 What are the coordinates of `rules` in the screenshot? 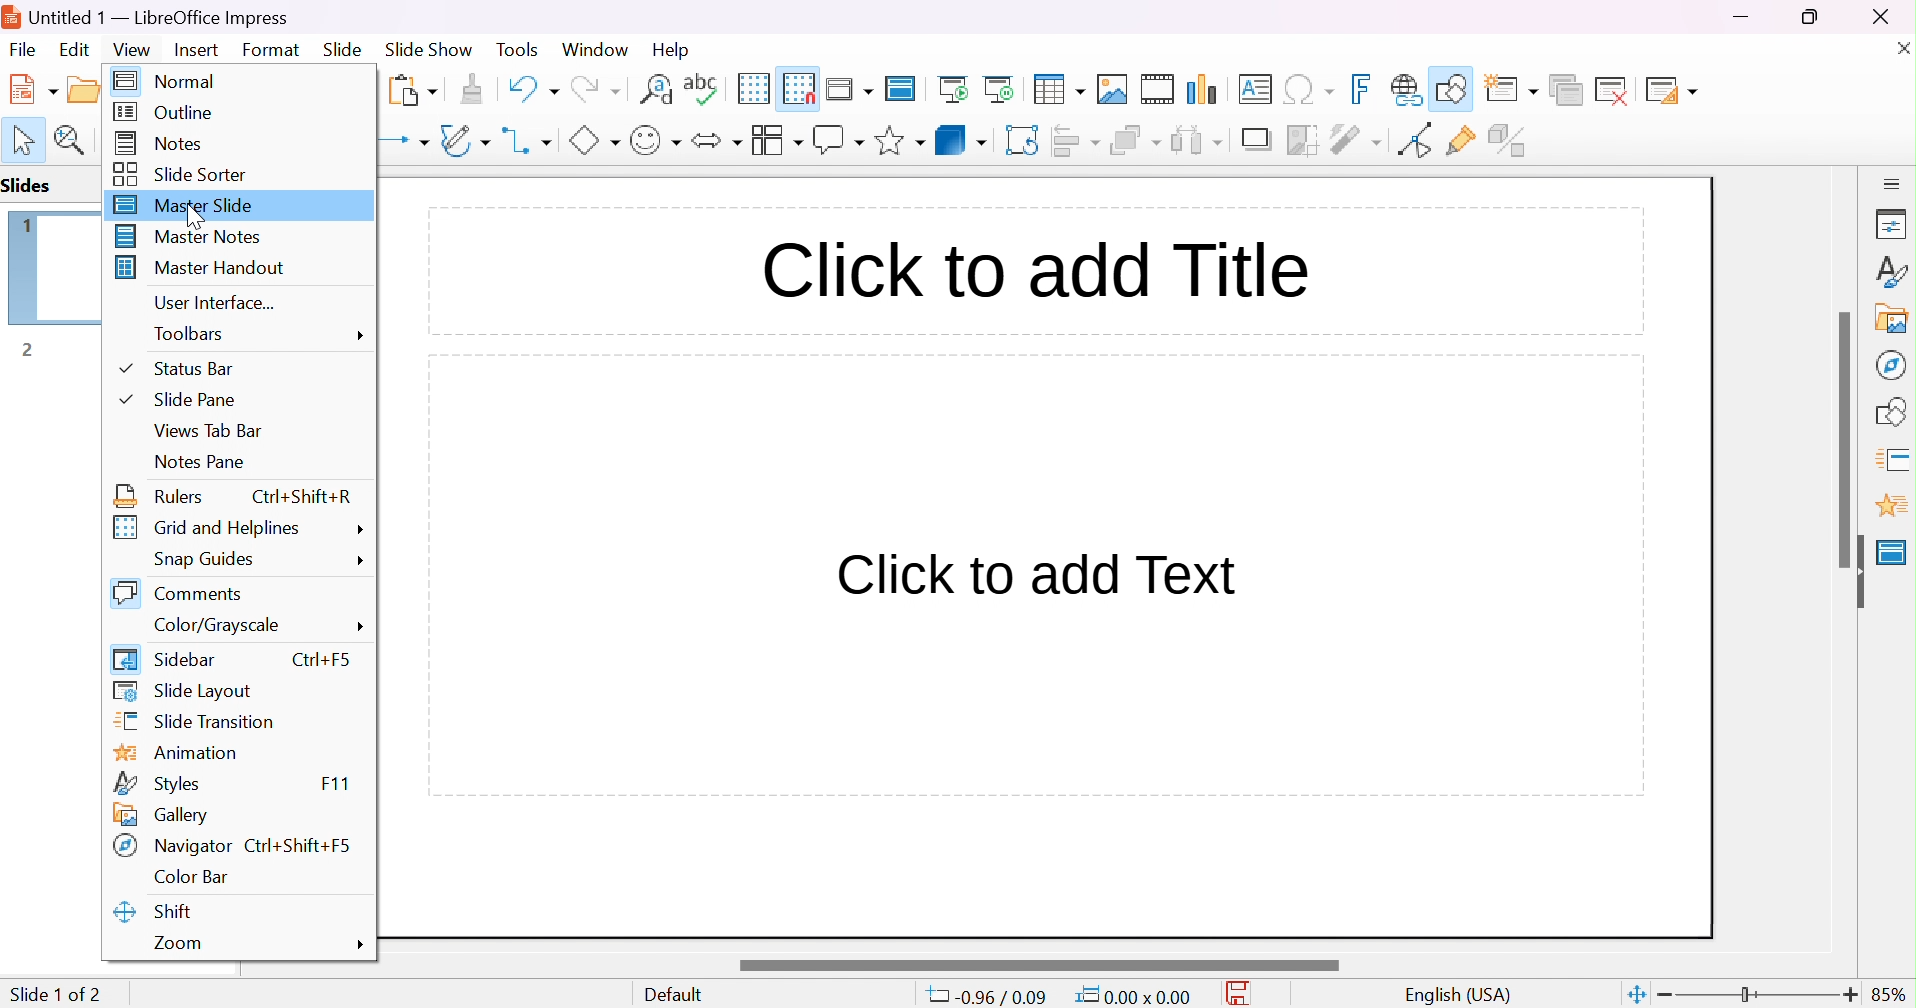 It's located at (161, 495).